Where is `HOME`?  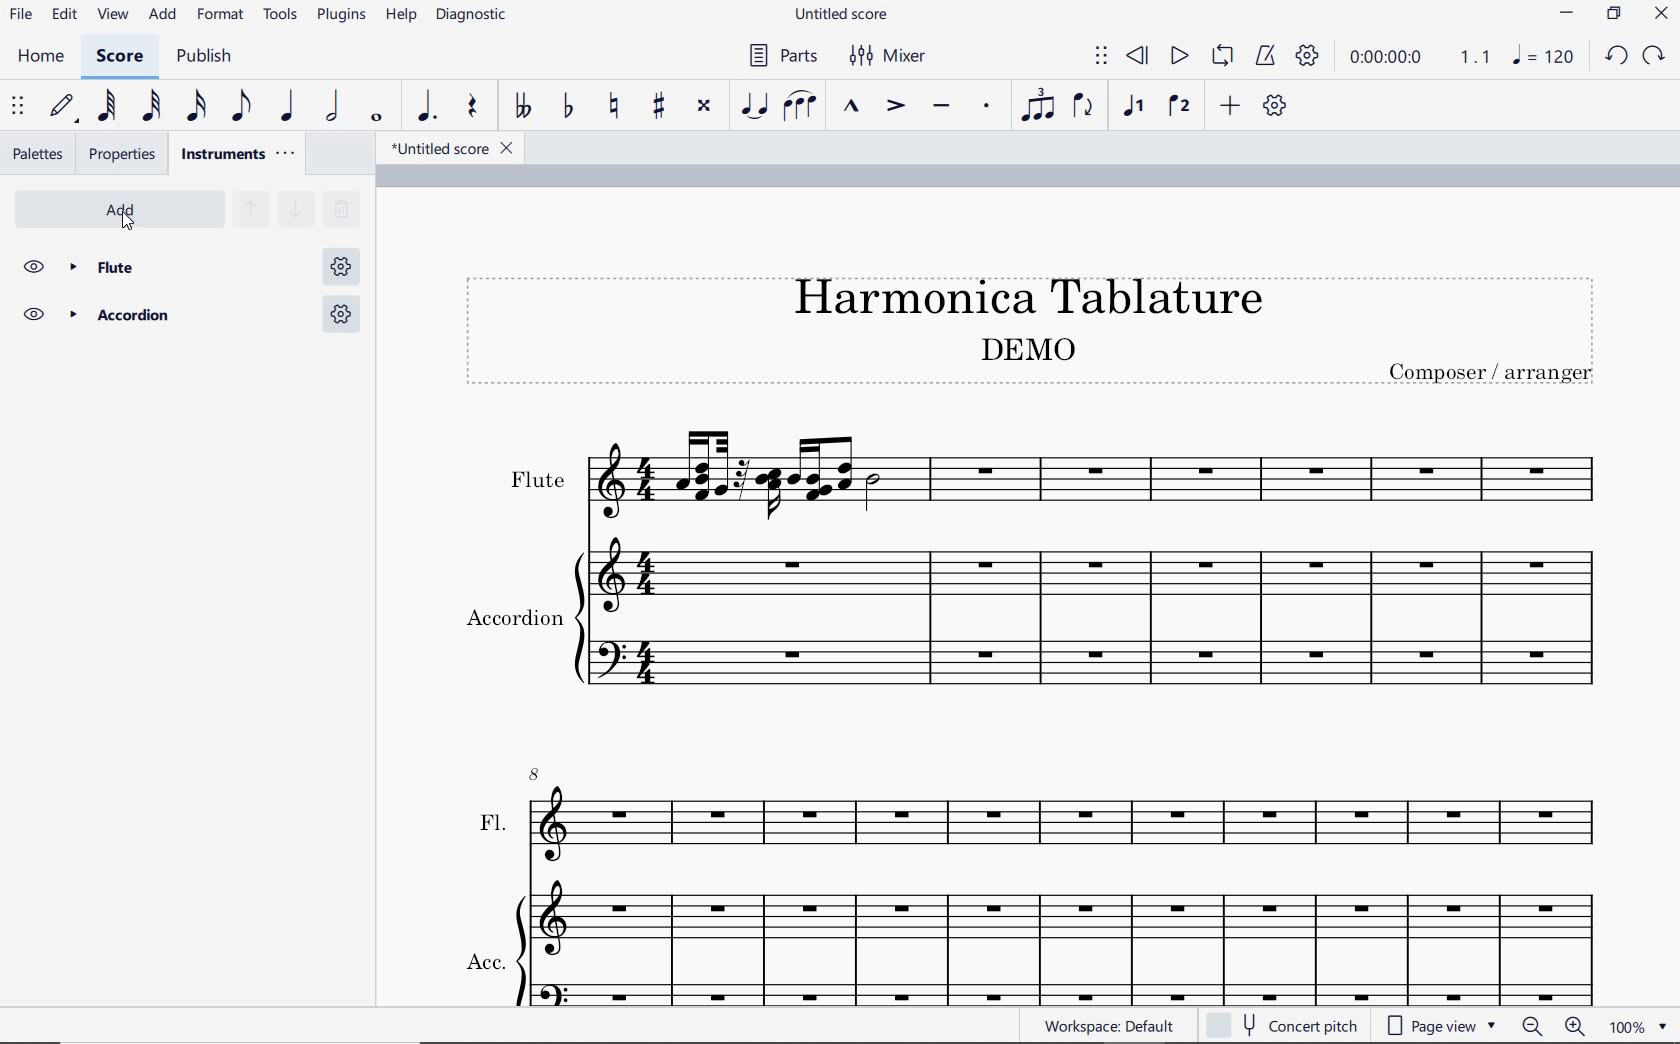 HOME is located at coordinates (41, 59).